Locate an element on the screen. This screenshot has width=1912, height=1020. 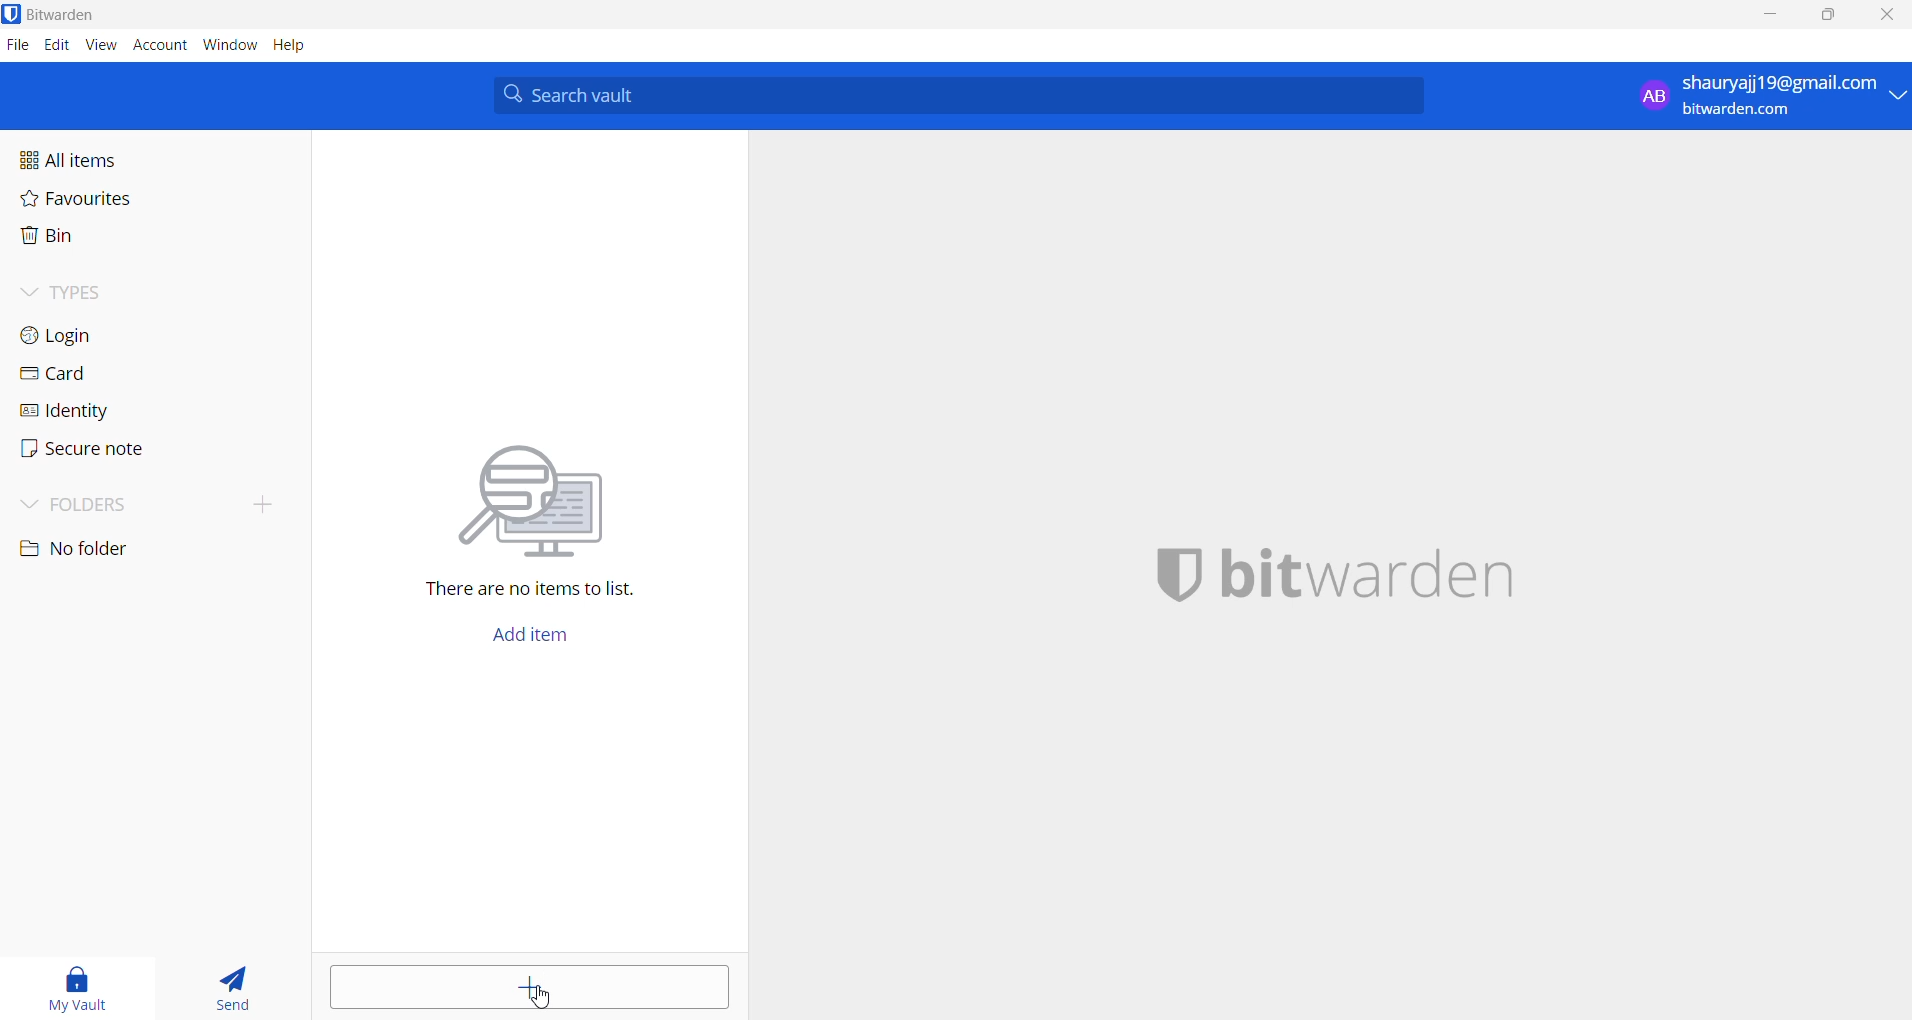
Folders is located at coordinates (102, 501).